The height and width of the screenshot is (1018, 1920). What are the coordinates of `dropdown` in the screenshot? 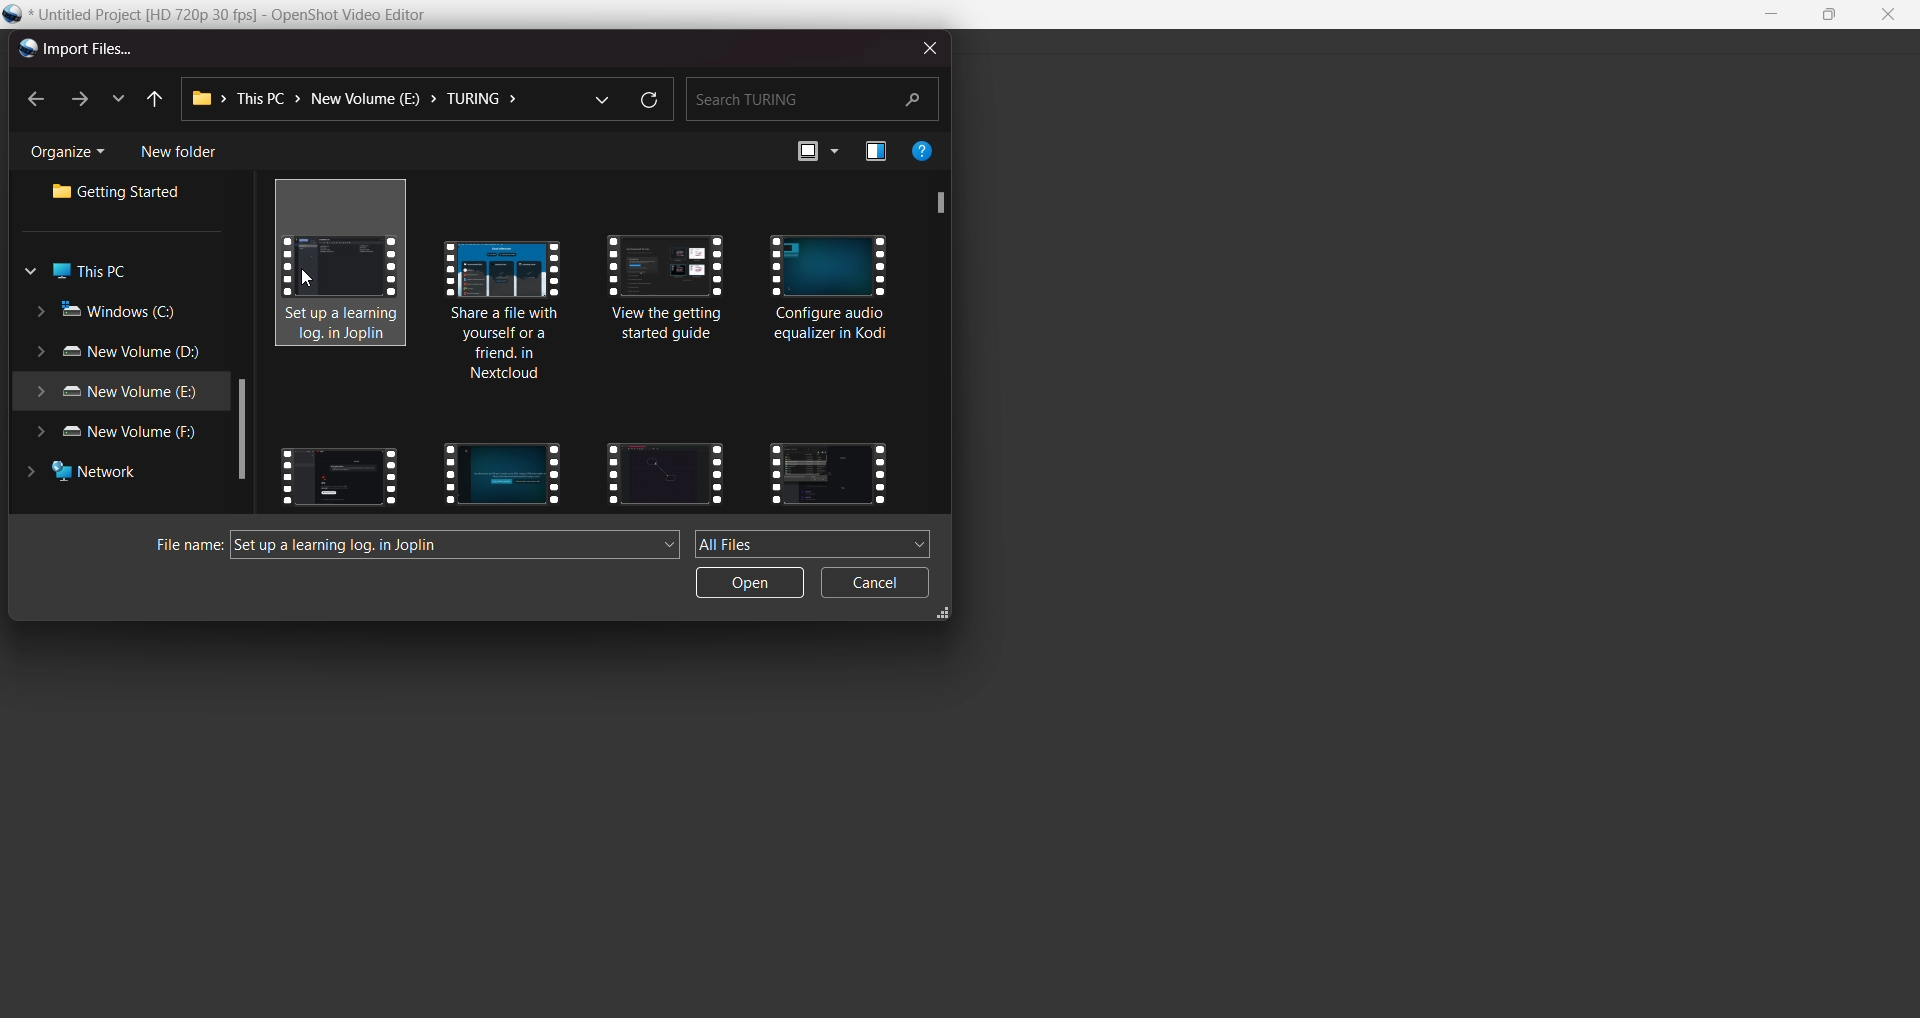 It's located at (600, 97).